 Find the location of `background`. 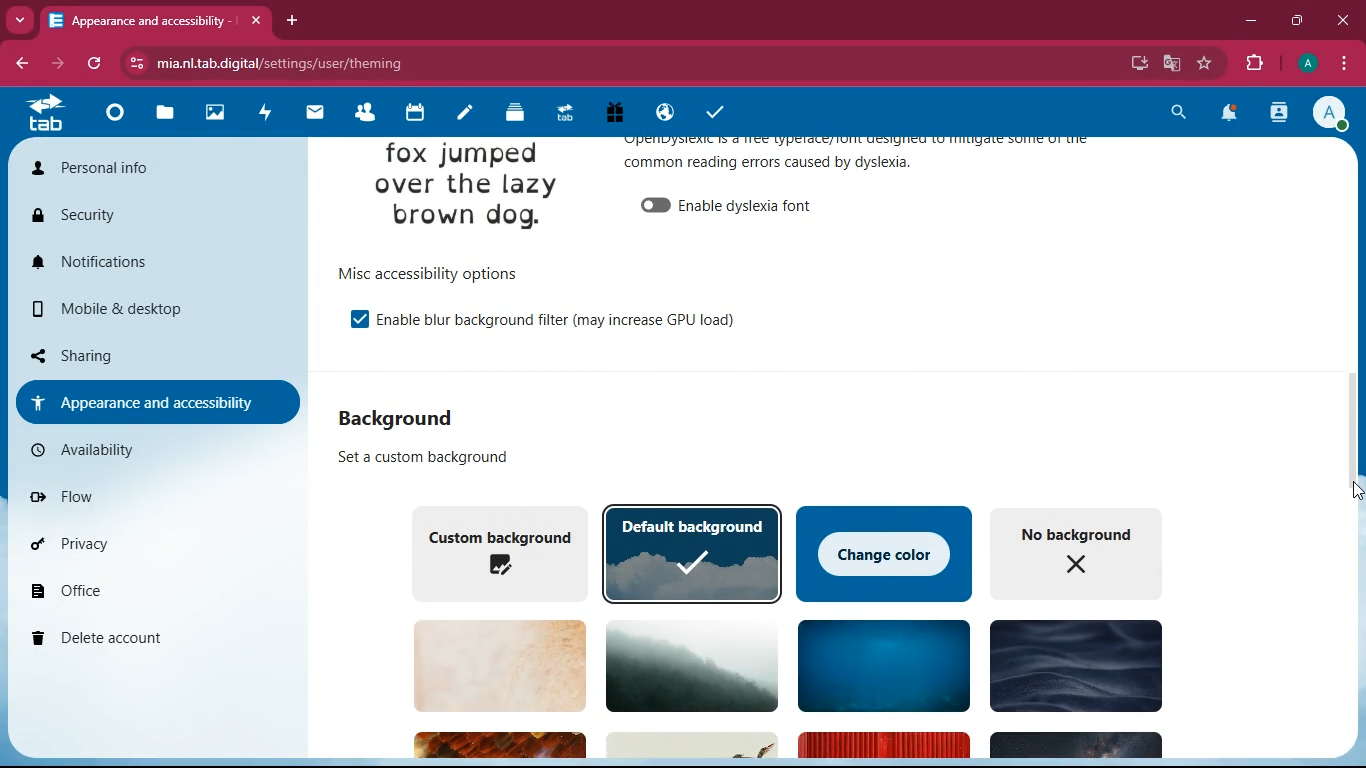

background is located at coordinates (879, 665).